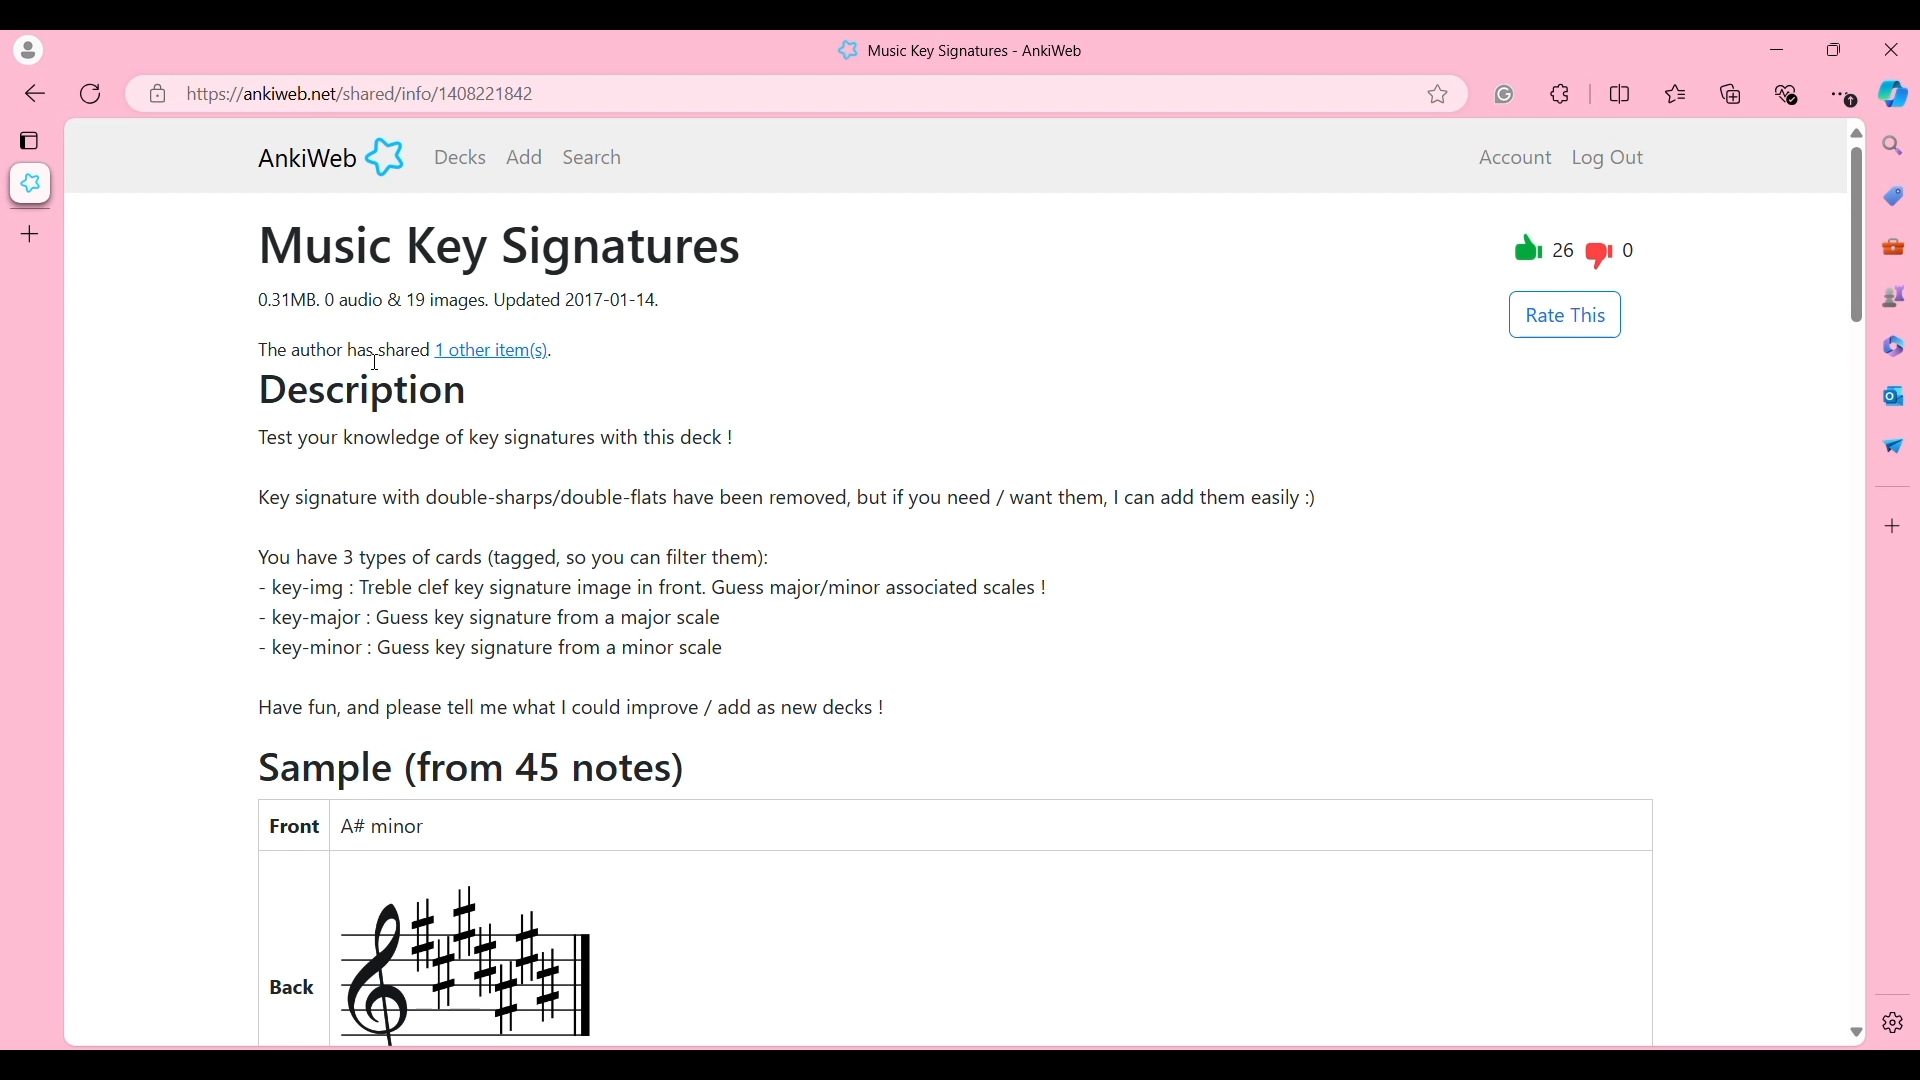 The height and width of the screenshot is (1080, 1920). What do you see at coordinates (1856, 133) in the screenshot?
I see `Quick slide to top` at bounding box center [1856, 133].